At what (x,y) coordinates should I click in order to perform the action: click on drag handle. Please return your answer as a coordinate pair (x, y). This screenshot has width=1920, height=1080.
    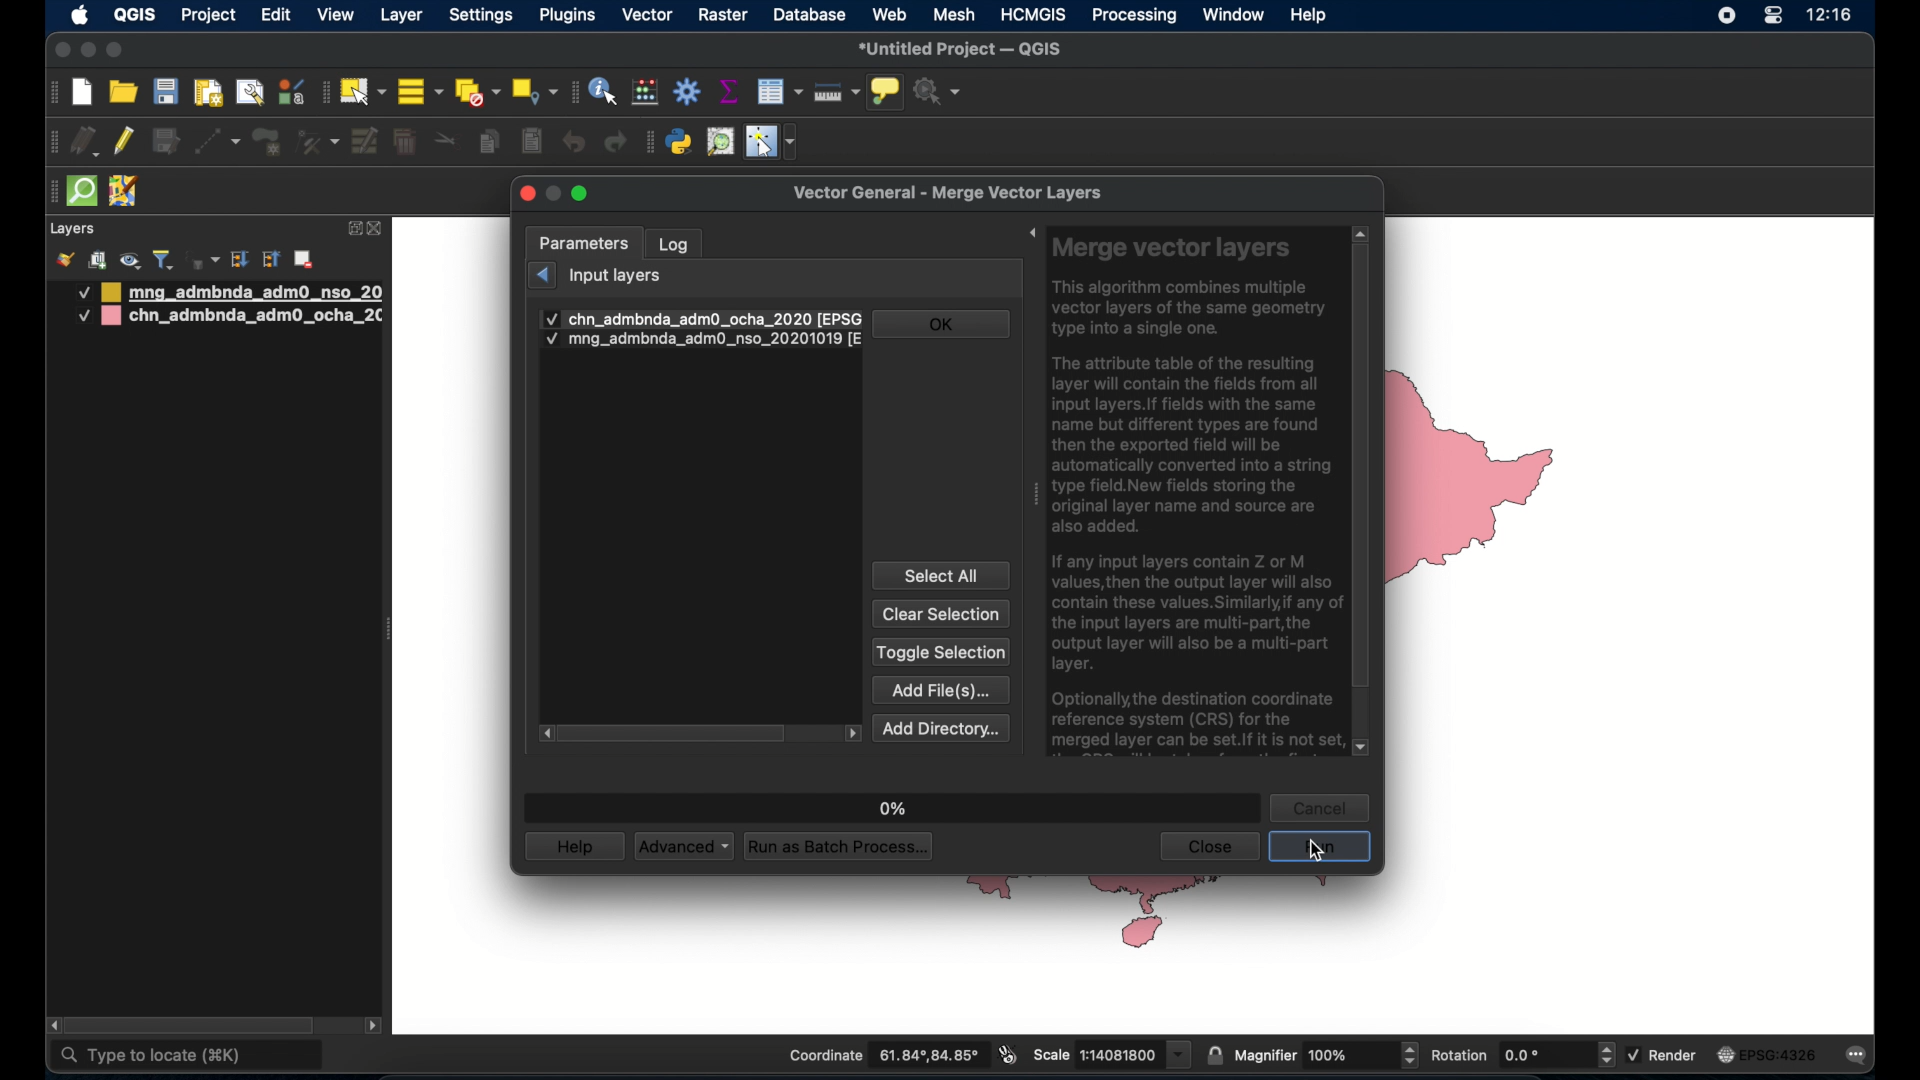
    Looking at the image, I should click on (48, 193).